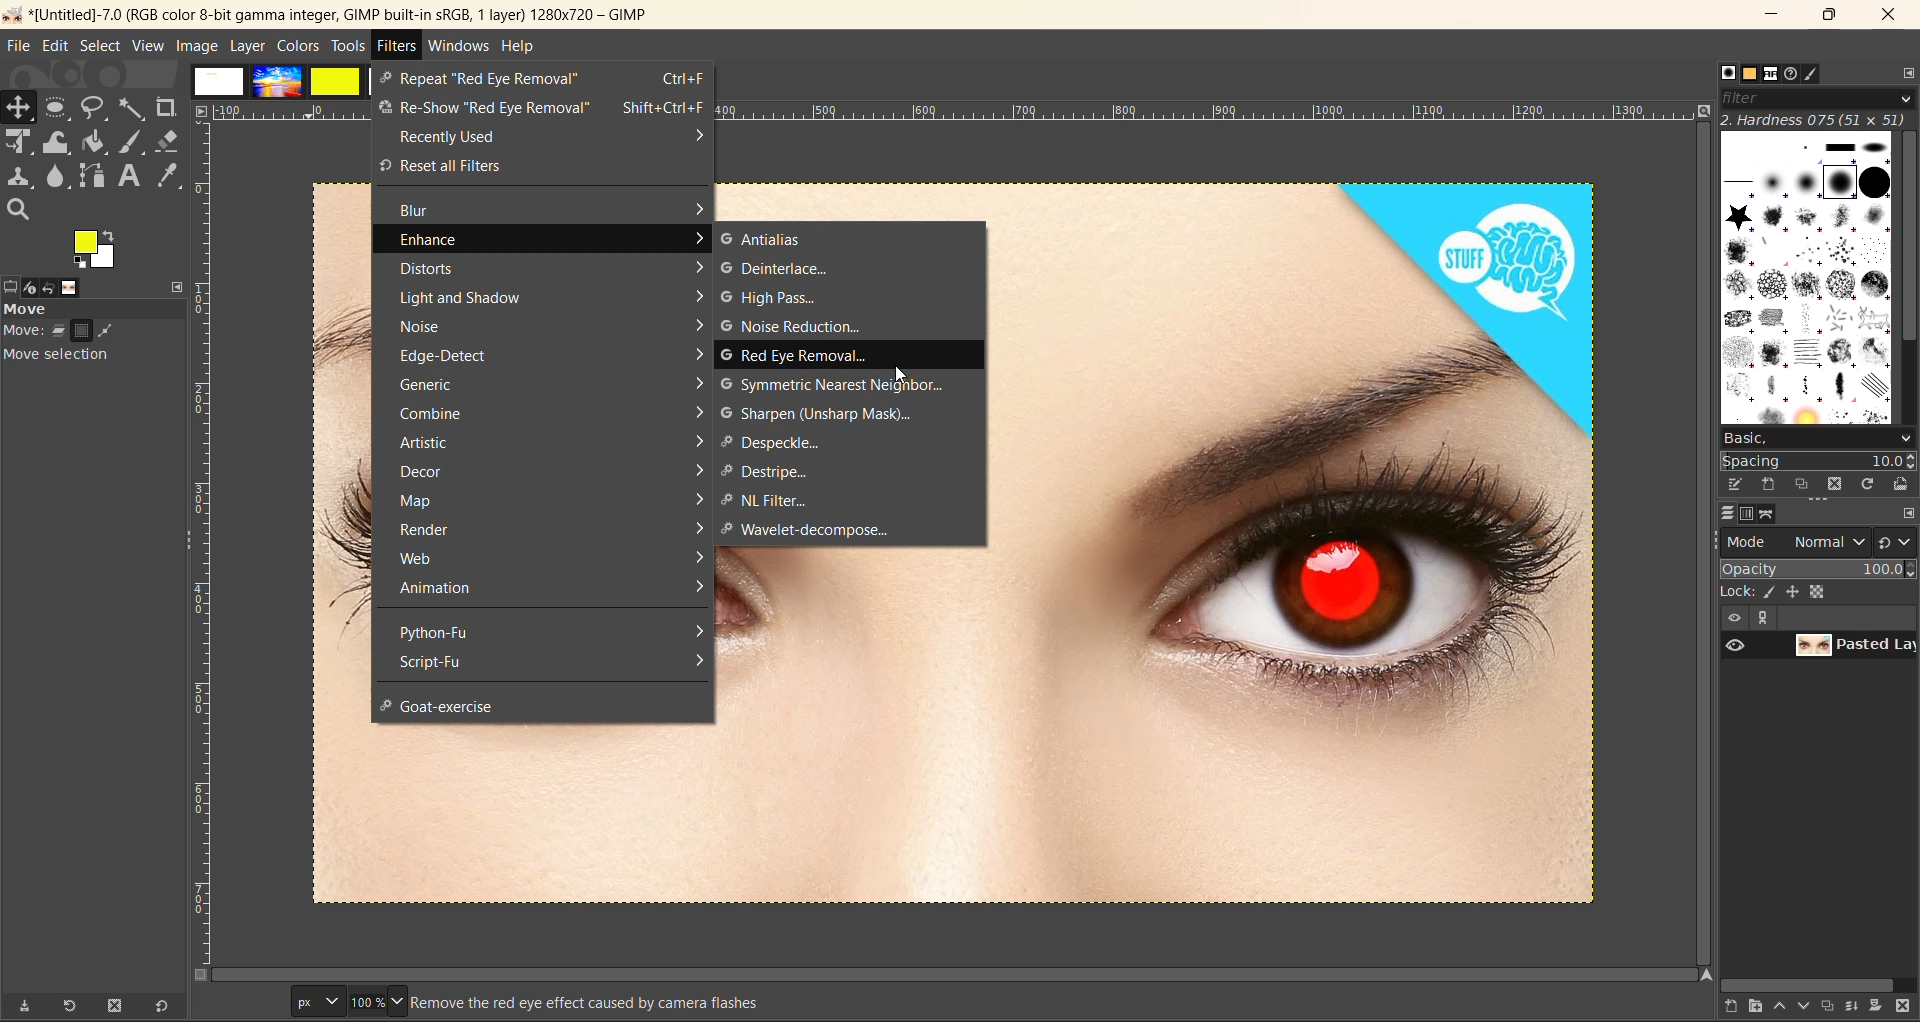 This screenshot has height=1022, width=1920. Describe the element at coordinates (778, 443) in the screenshot. I see `despeckle` at that location.